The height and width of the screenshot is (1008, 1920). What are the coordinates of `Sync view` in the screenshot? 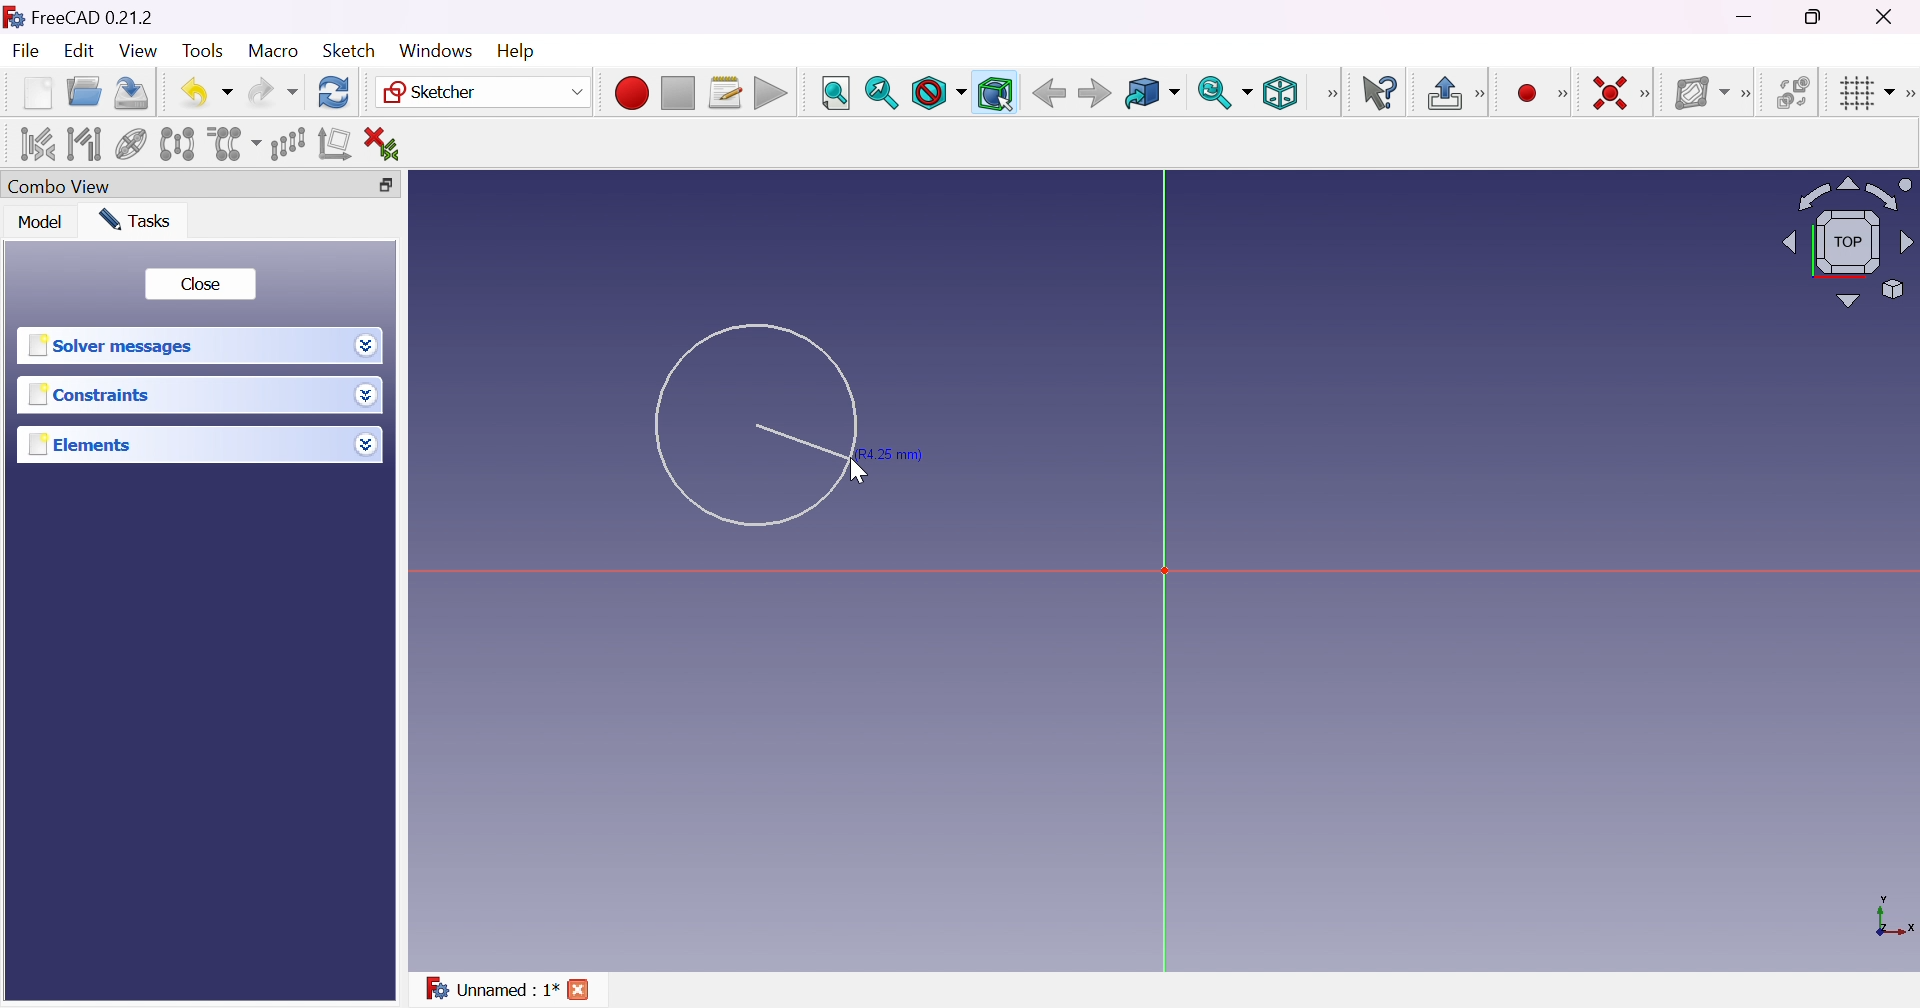 It's located at (1223, 91).